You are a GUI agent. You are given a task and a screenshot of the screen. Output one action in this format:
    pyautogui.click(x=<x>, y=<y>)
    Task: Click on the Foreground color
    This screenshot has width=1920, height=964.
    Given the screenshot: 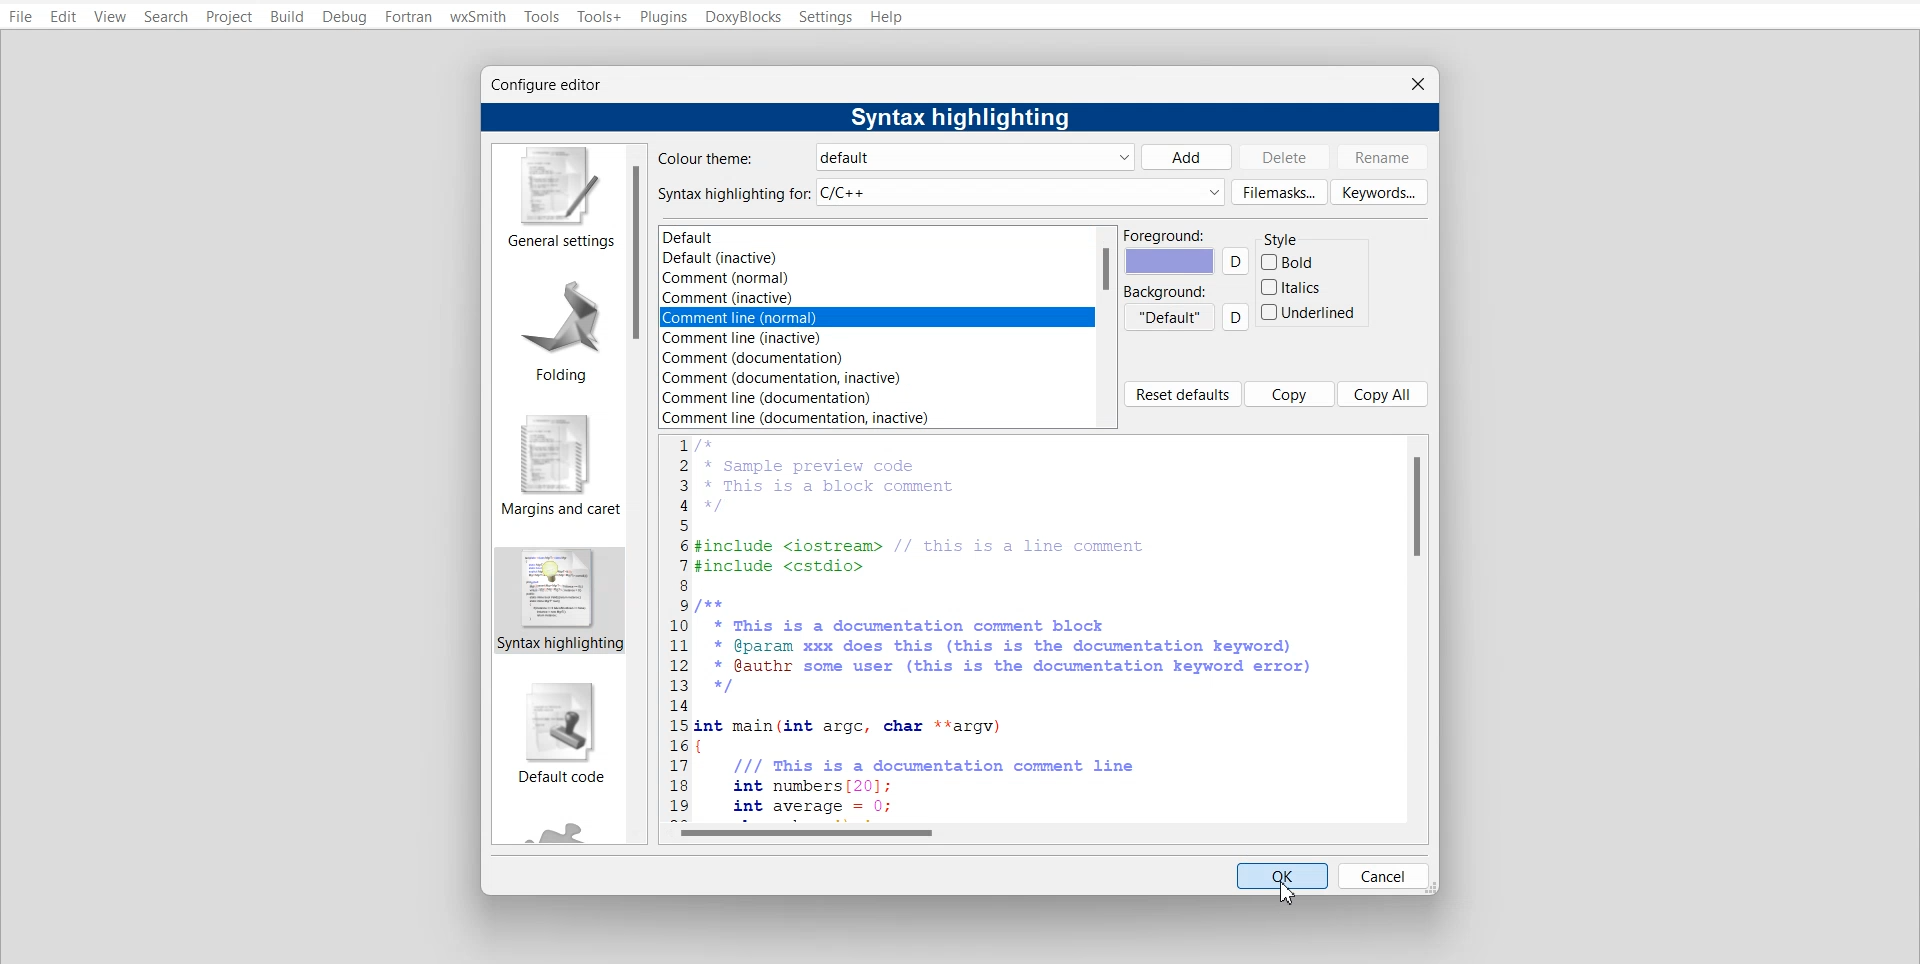 What is the action you would take?
    pyautogui.click(x=1171, y=260)
    